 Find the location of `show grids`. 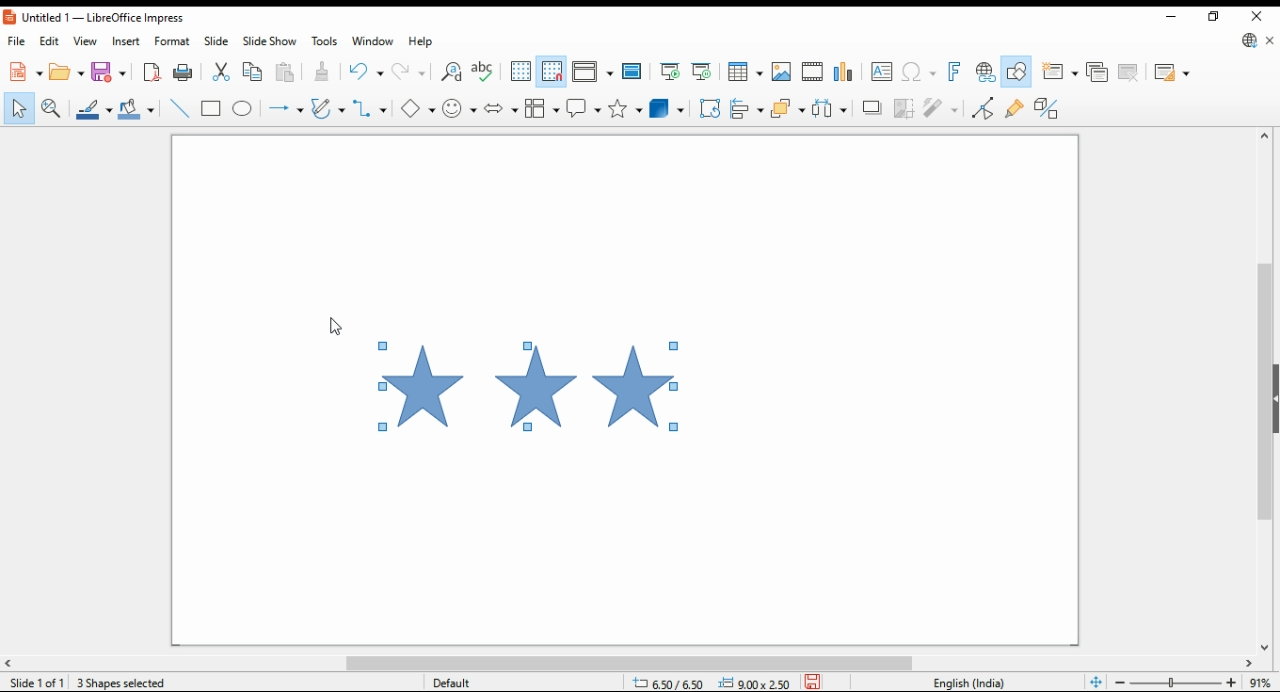

show grids is located at coordinates (519, 71).